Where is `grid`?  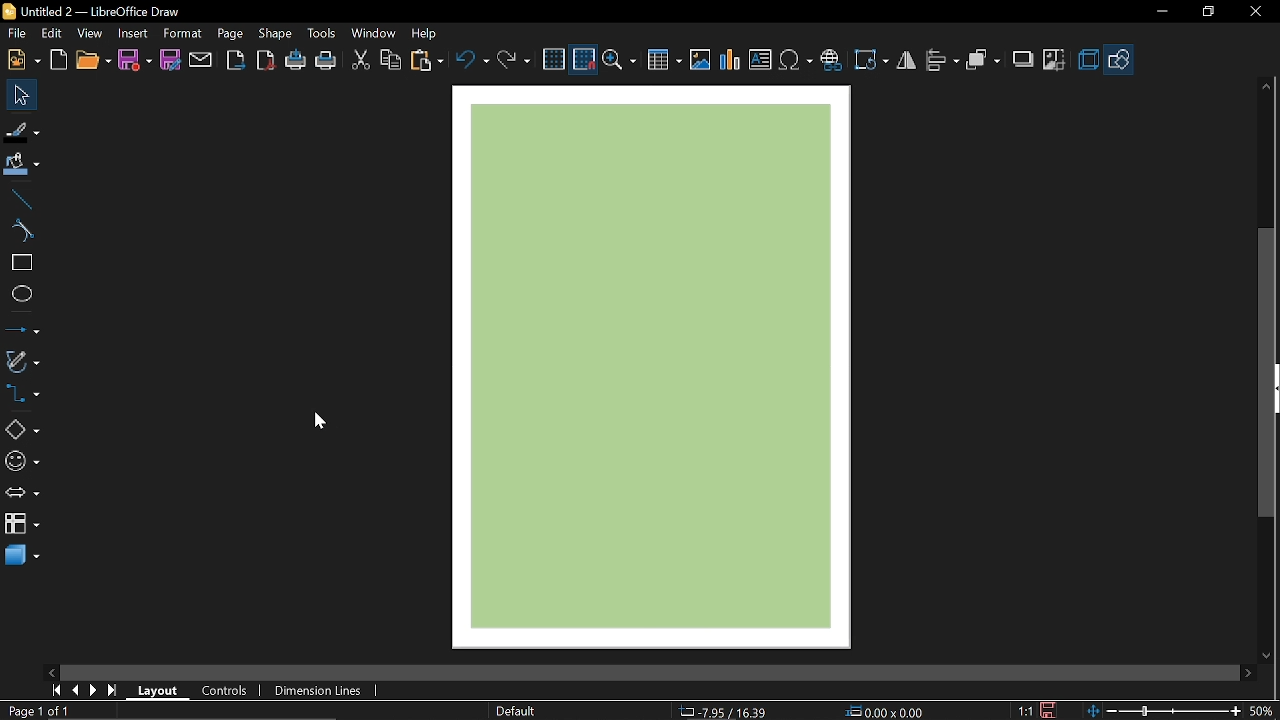 grid is located at coordinates (554, 59).